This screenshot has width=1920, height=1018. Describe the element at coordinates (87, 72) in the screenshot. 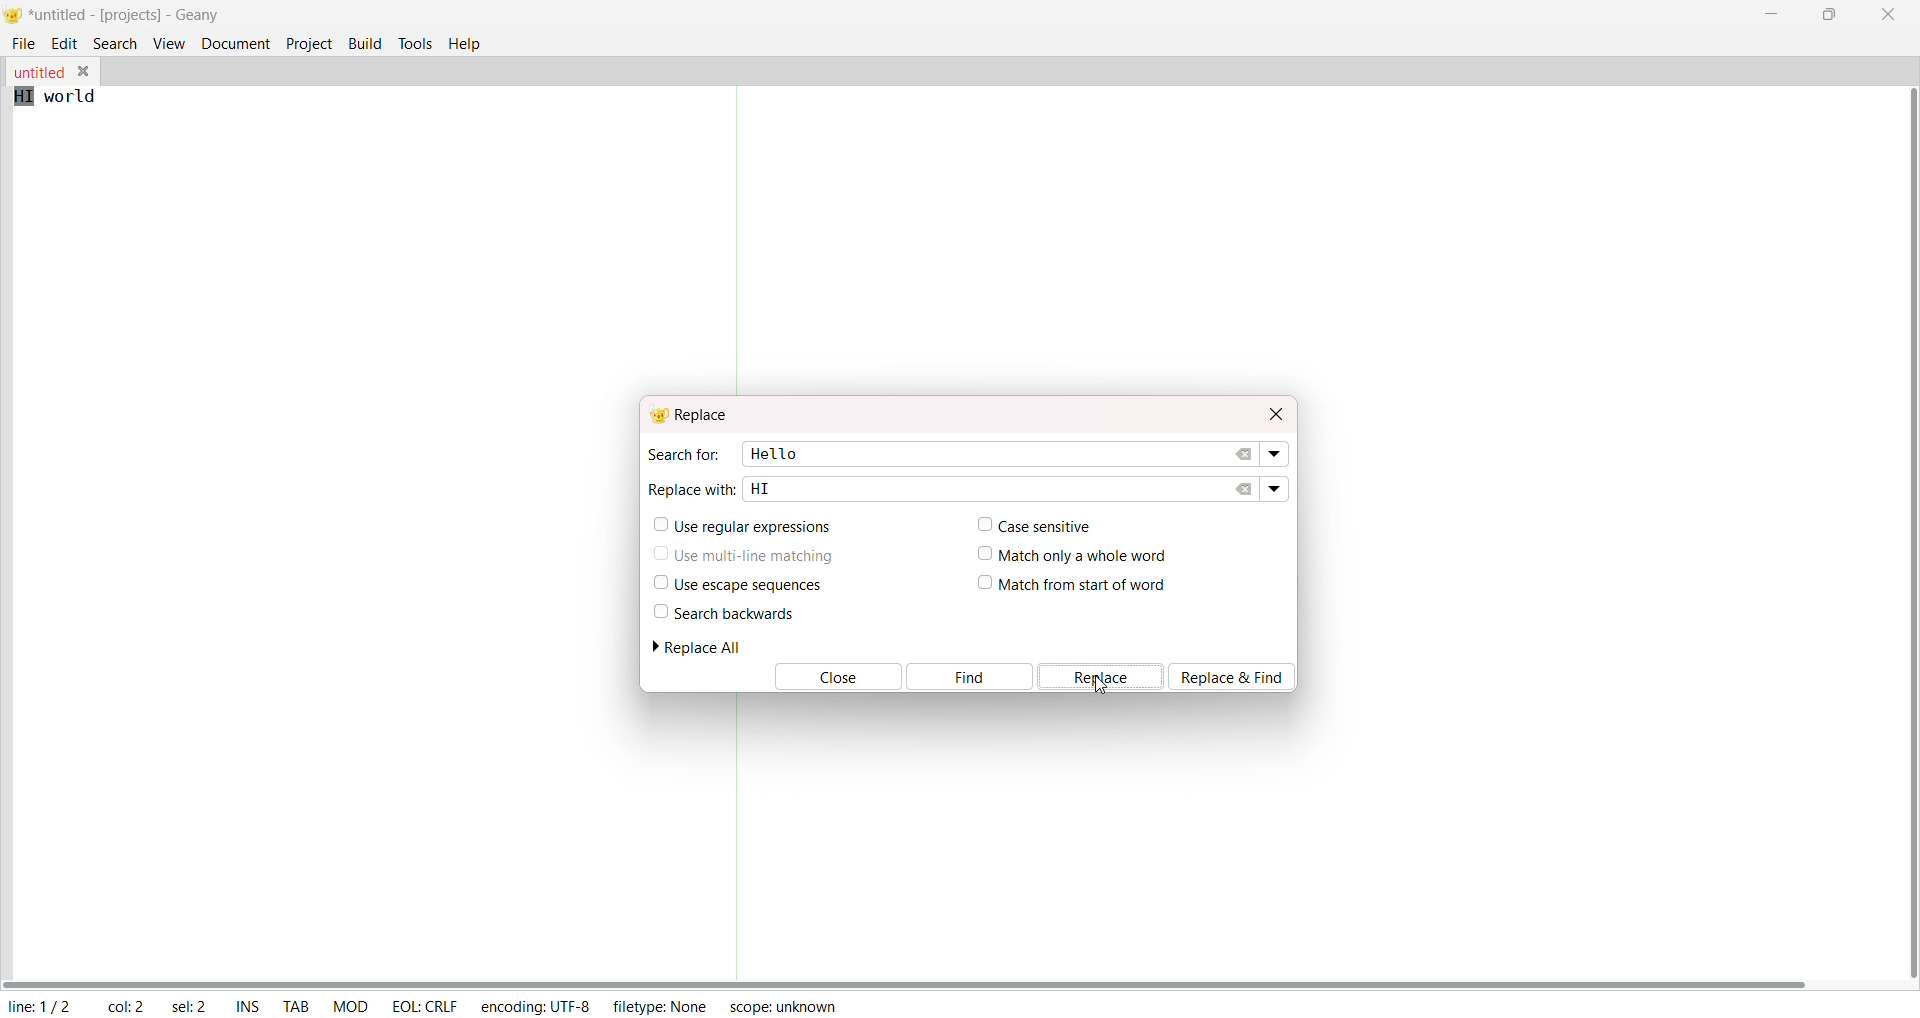

I see `close tab` at that location.